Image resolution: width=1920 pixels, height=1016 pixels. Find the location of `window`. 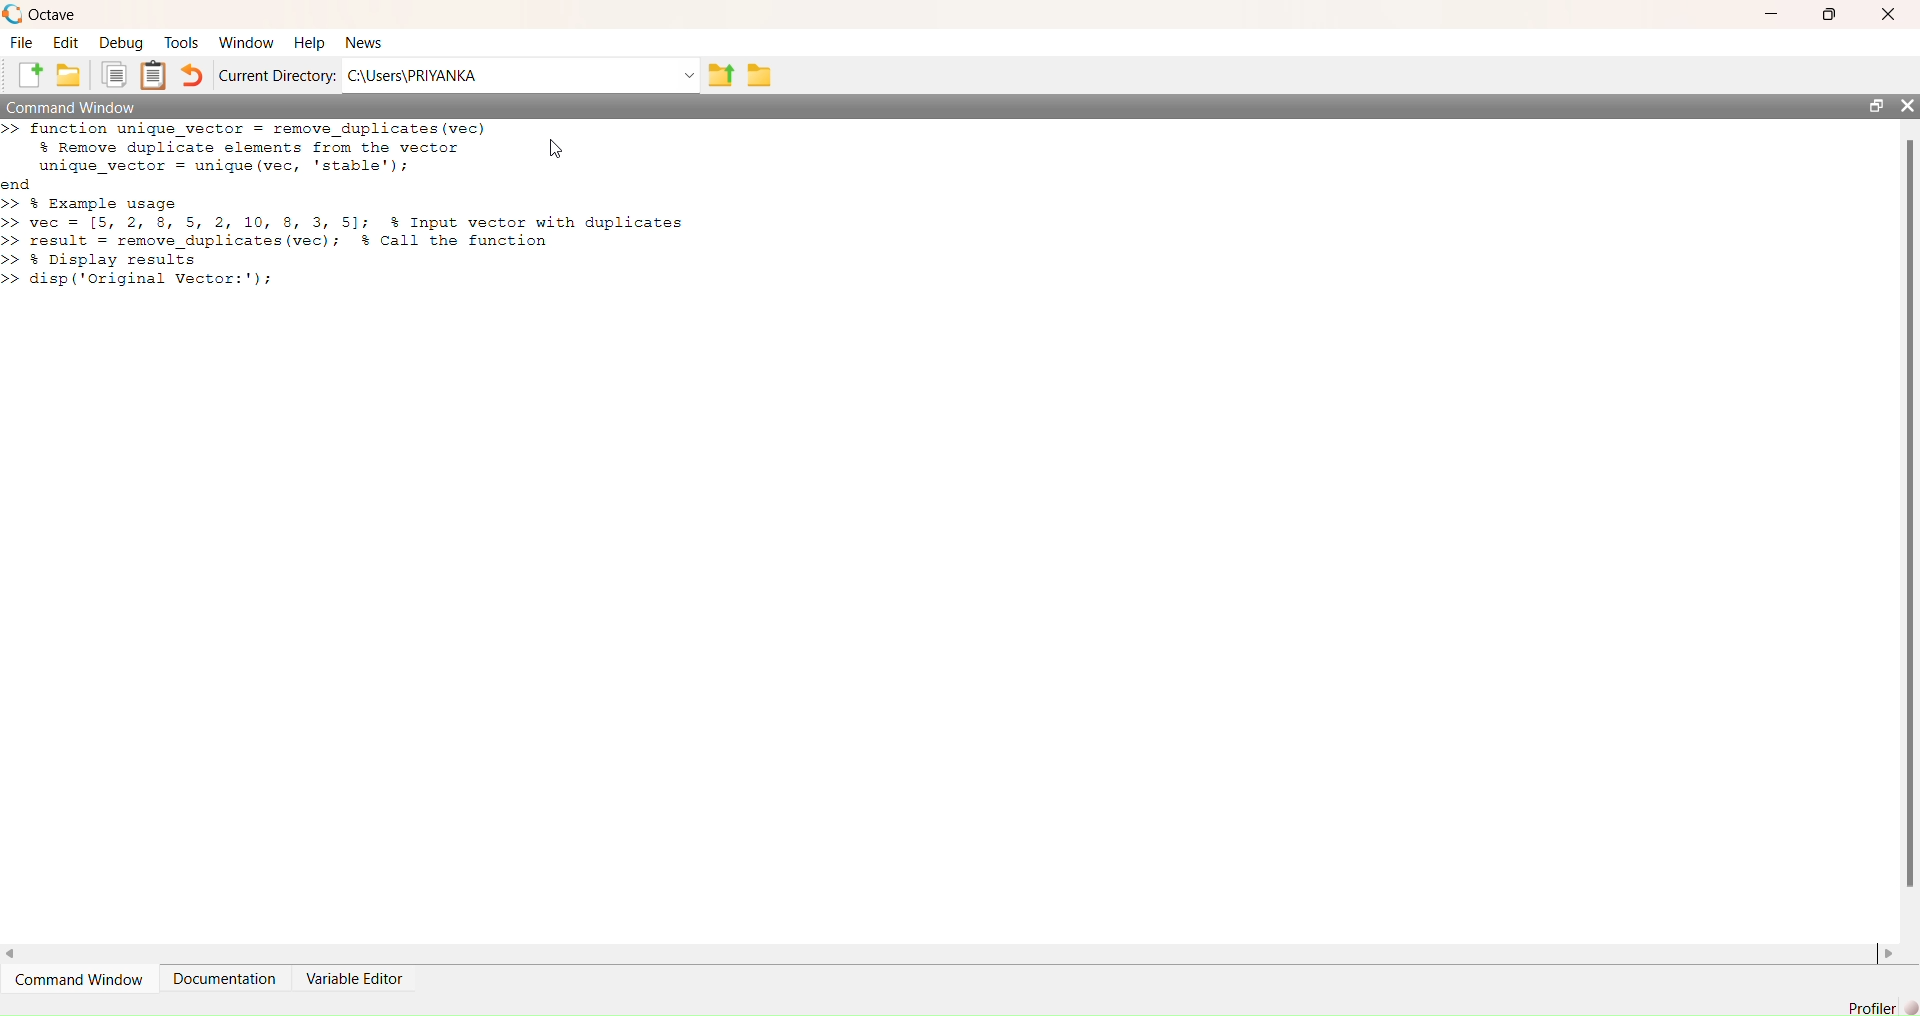

window is located at coordinates (249, 44).